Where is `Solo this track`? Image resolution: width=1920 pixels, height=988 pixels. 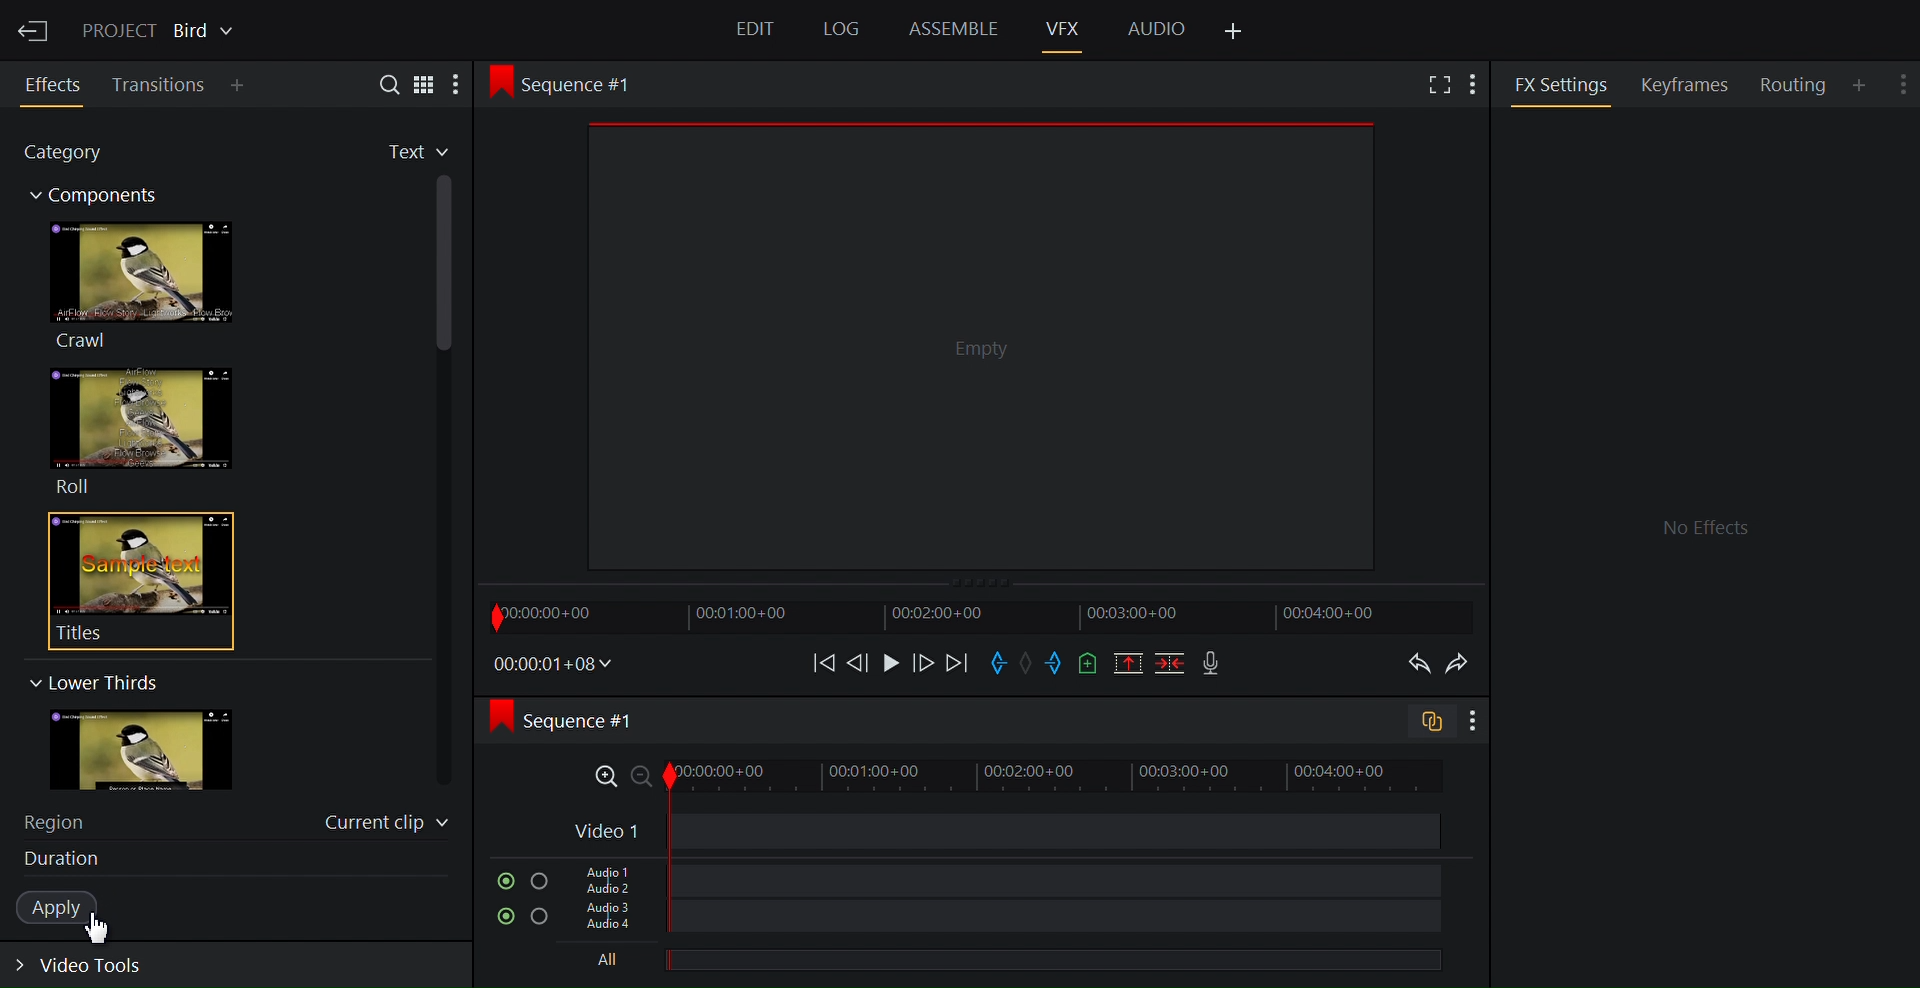 Solo this track is located at coordinates (539, 882).